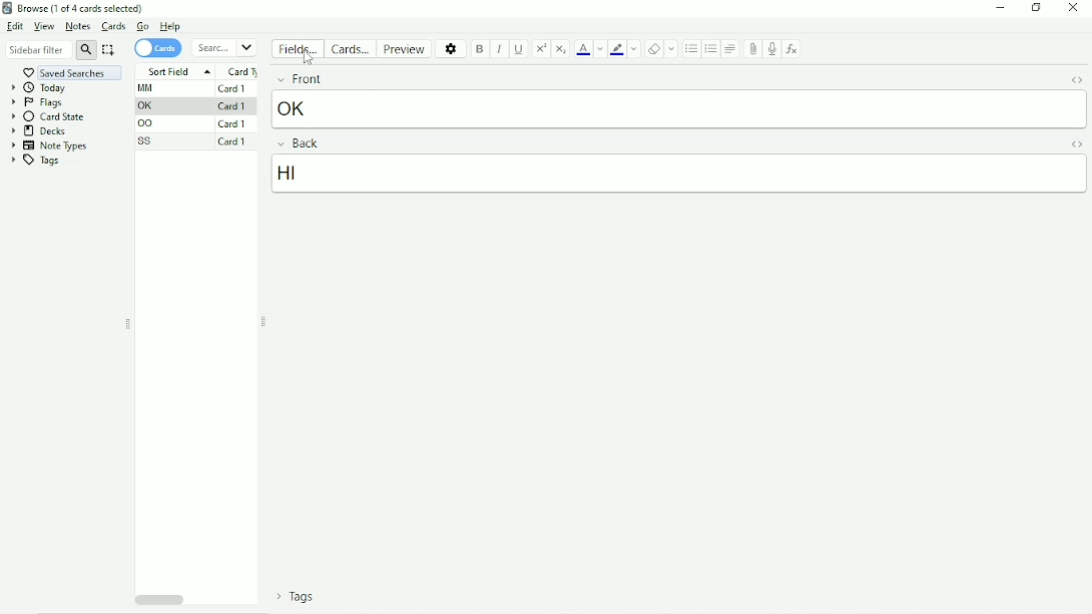 Image resolution: width=1092 pixels, height=614 pixels. Describe the element at coordinates (41, 161) in the screenshot. I see `Tags` at that location.